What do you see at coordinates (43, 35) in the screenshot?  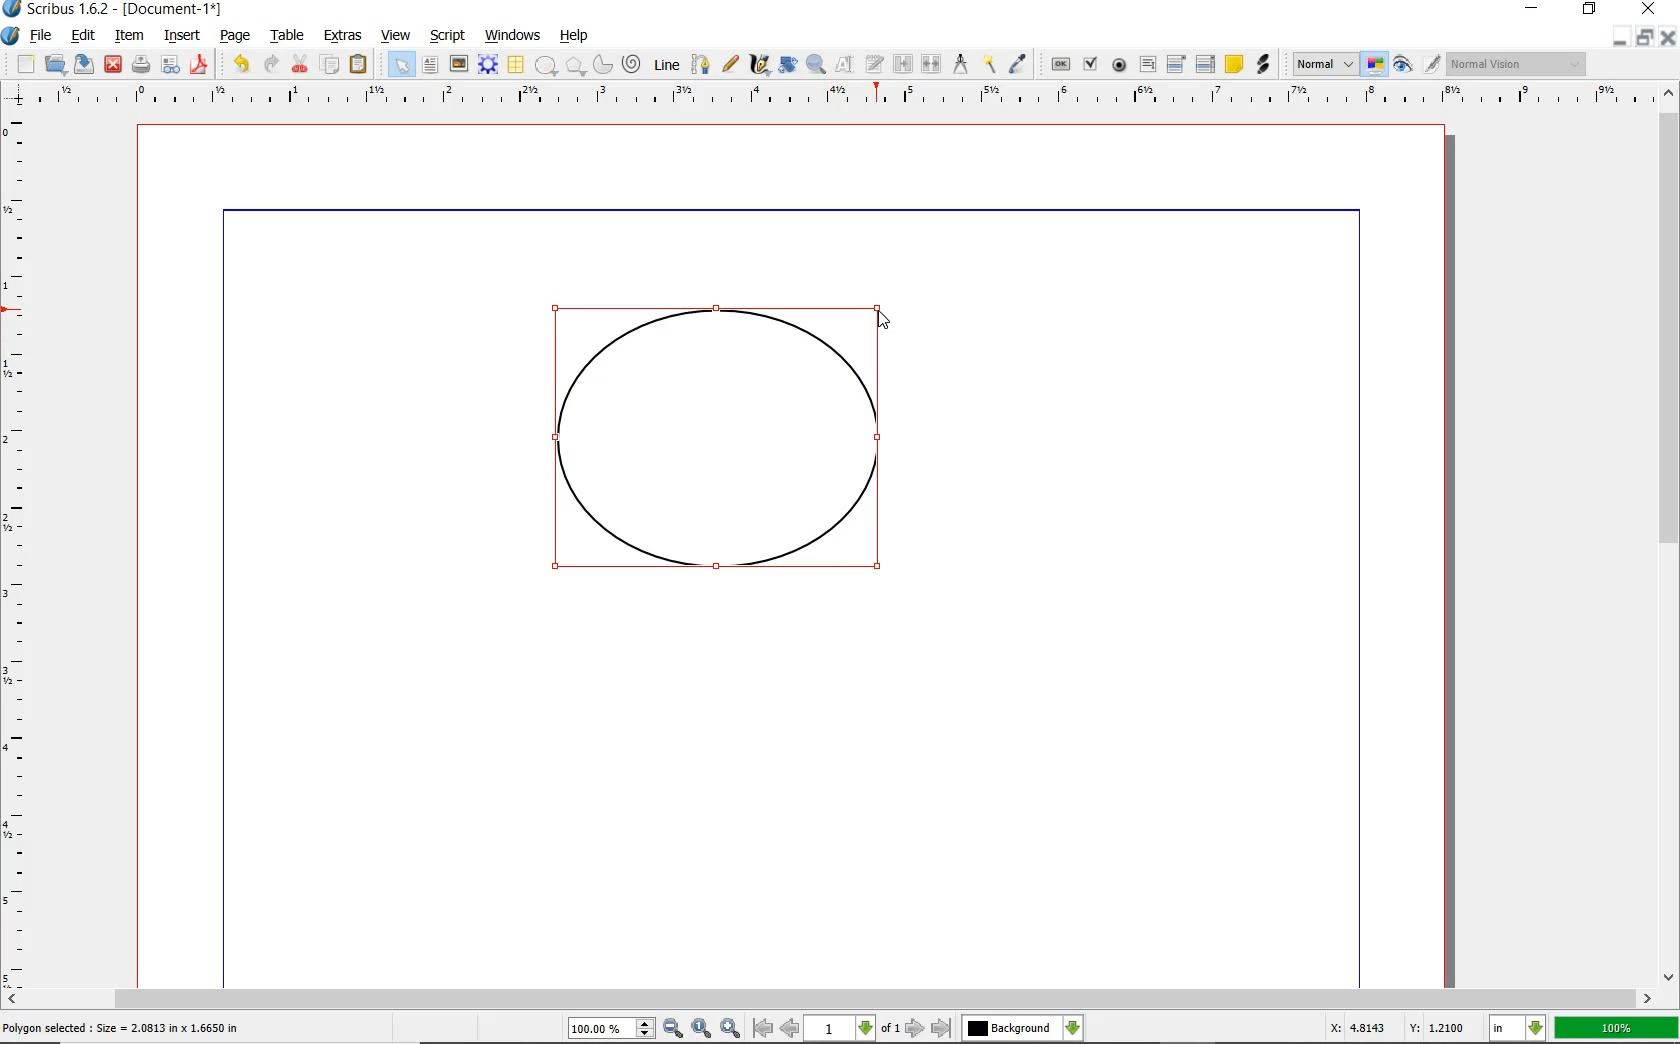 I see `FILE` at bounding box center [43, 35].